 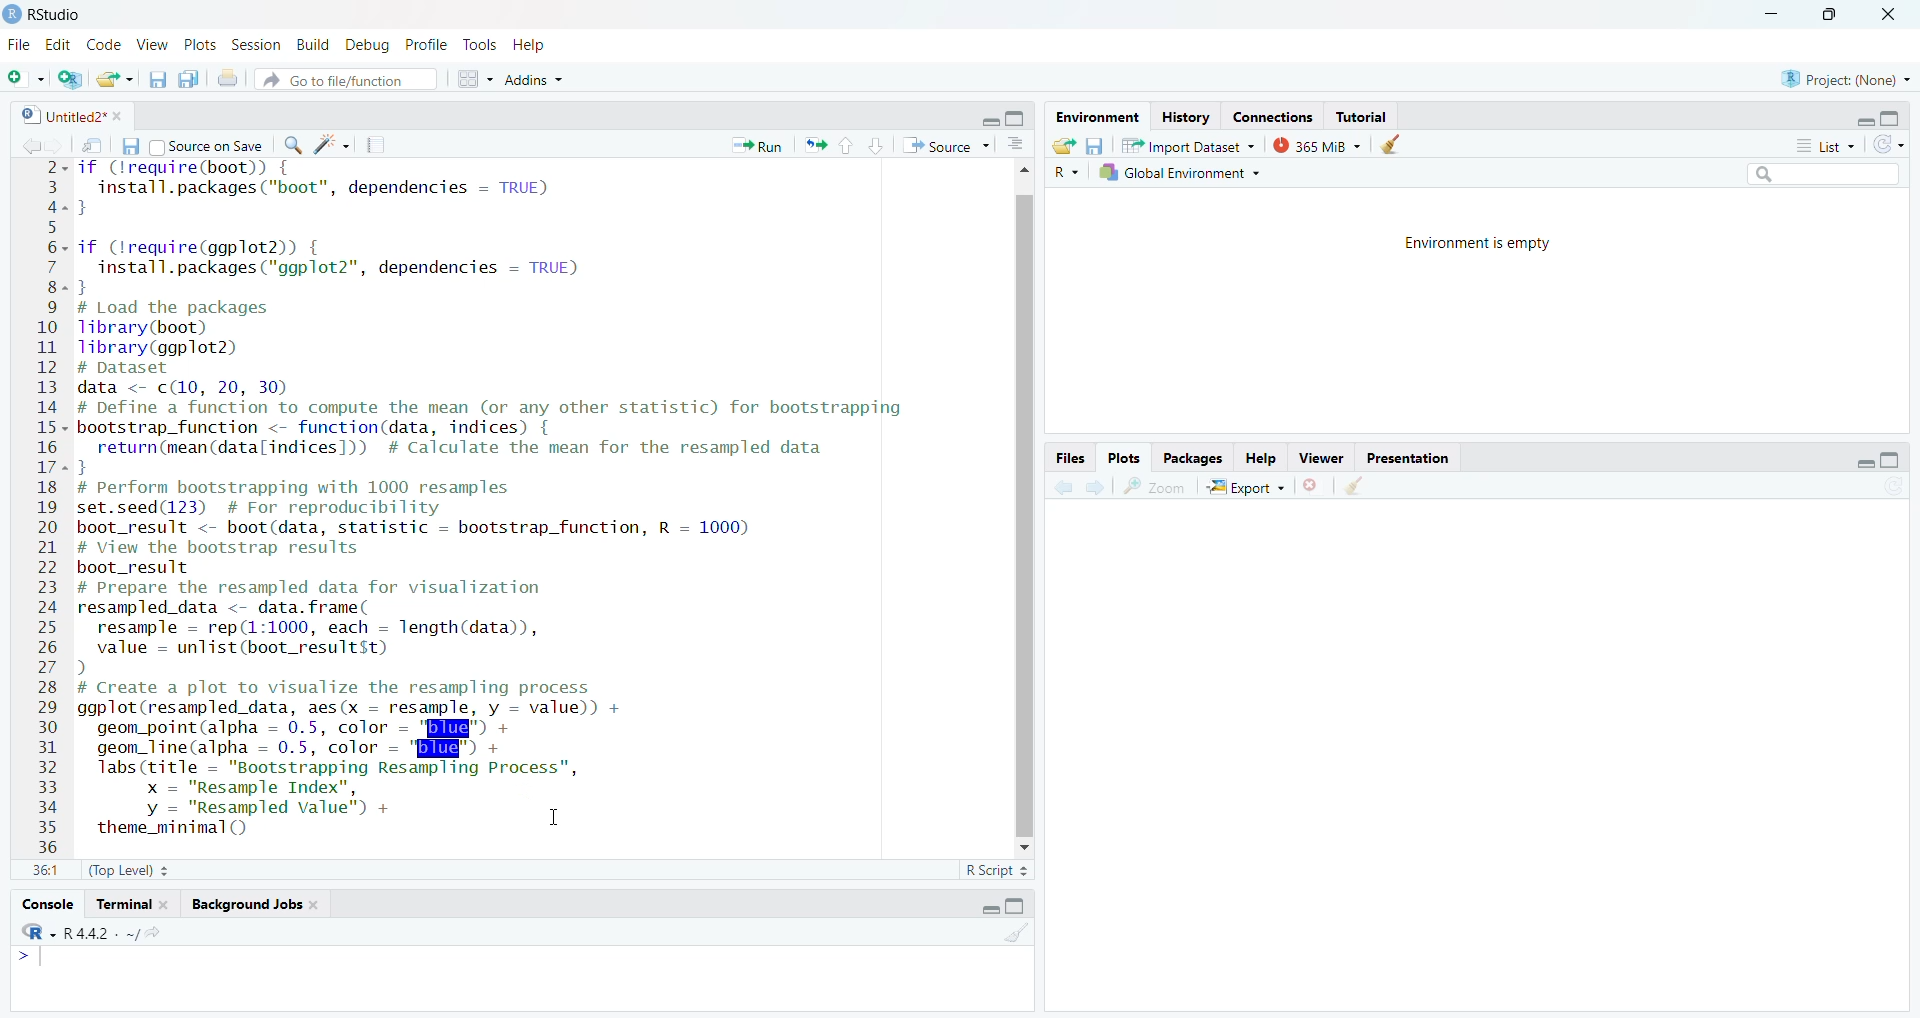 What do you see at coordinates (1481, 247) in the screenshot?
I see `Environment is empty` at bounding box center [1481, 247].